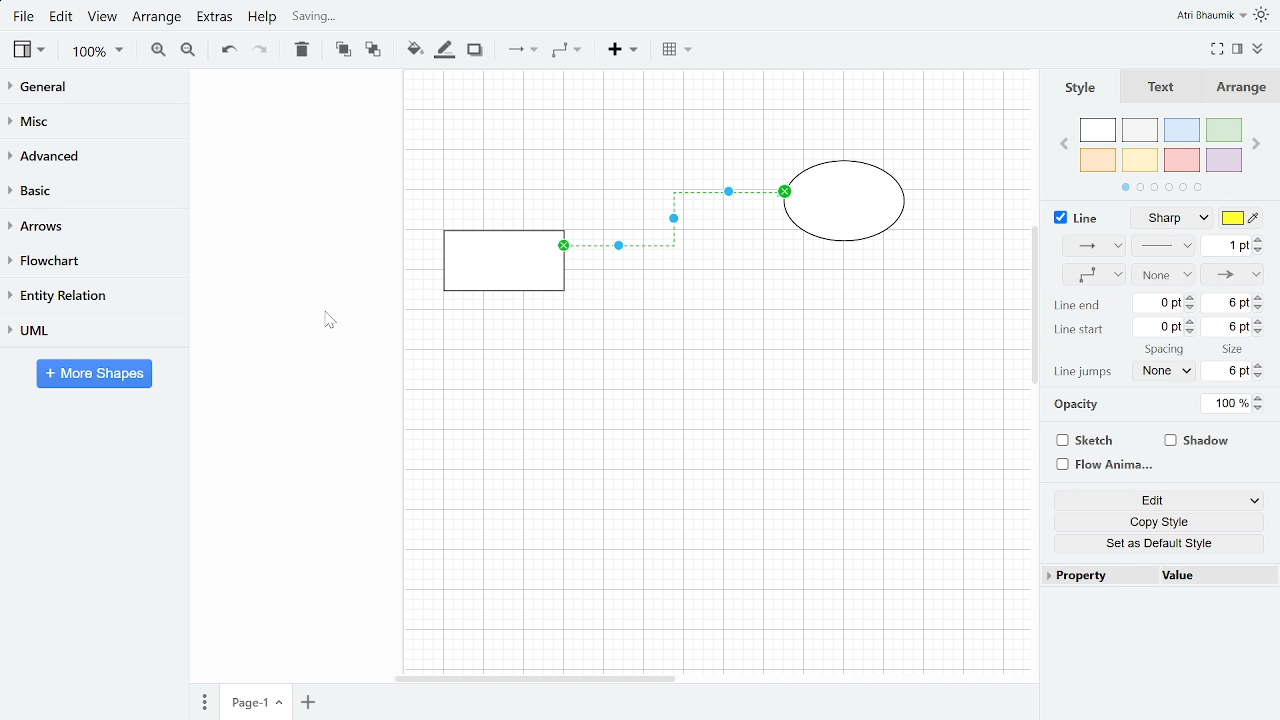 This screenshot has height=720, width=1280. I want to click on Sketch, so click(1100, 440).